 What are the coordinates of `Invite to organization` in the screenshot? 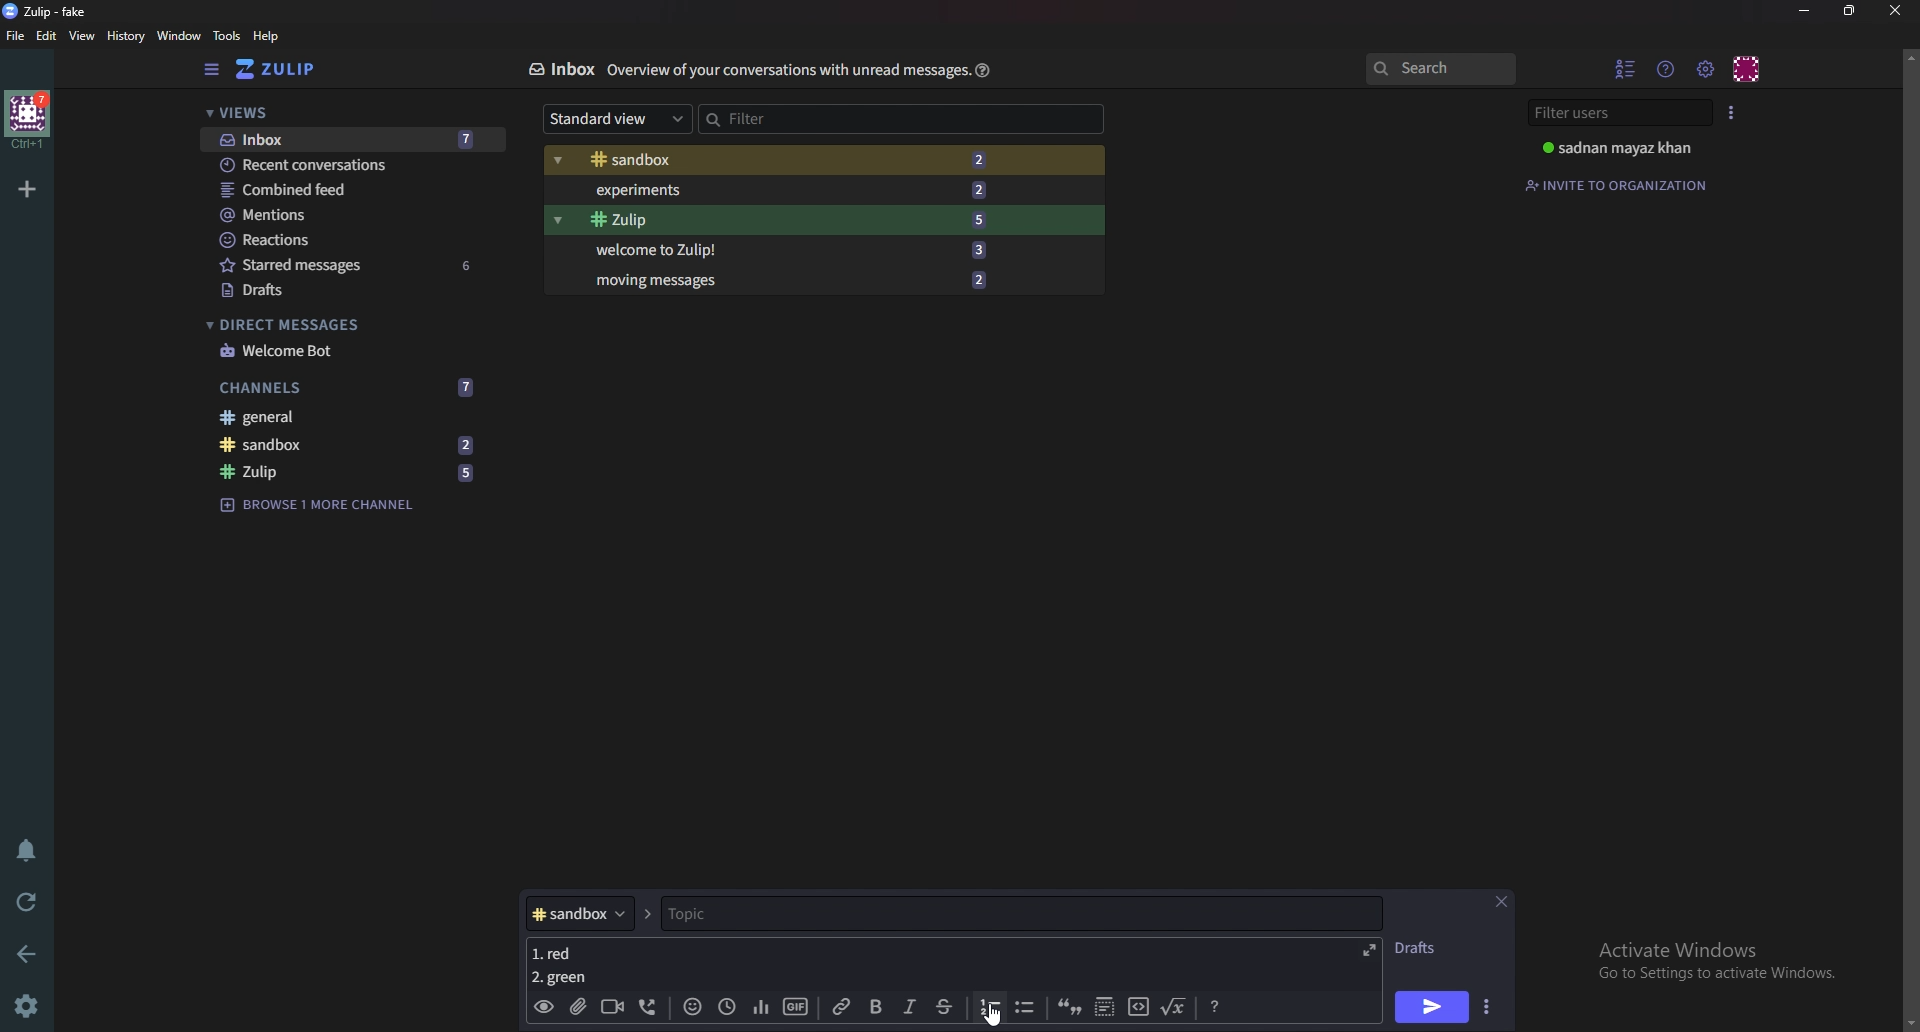 It's located at (1620, 183).